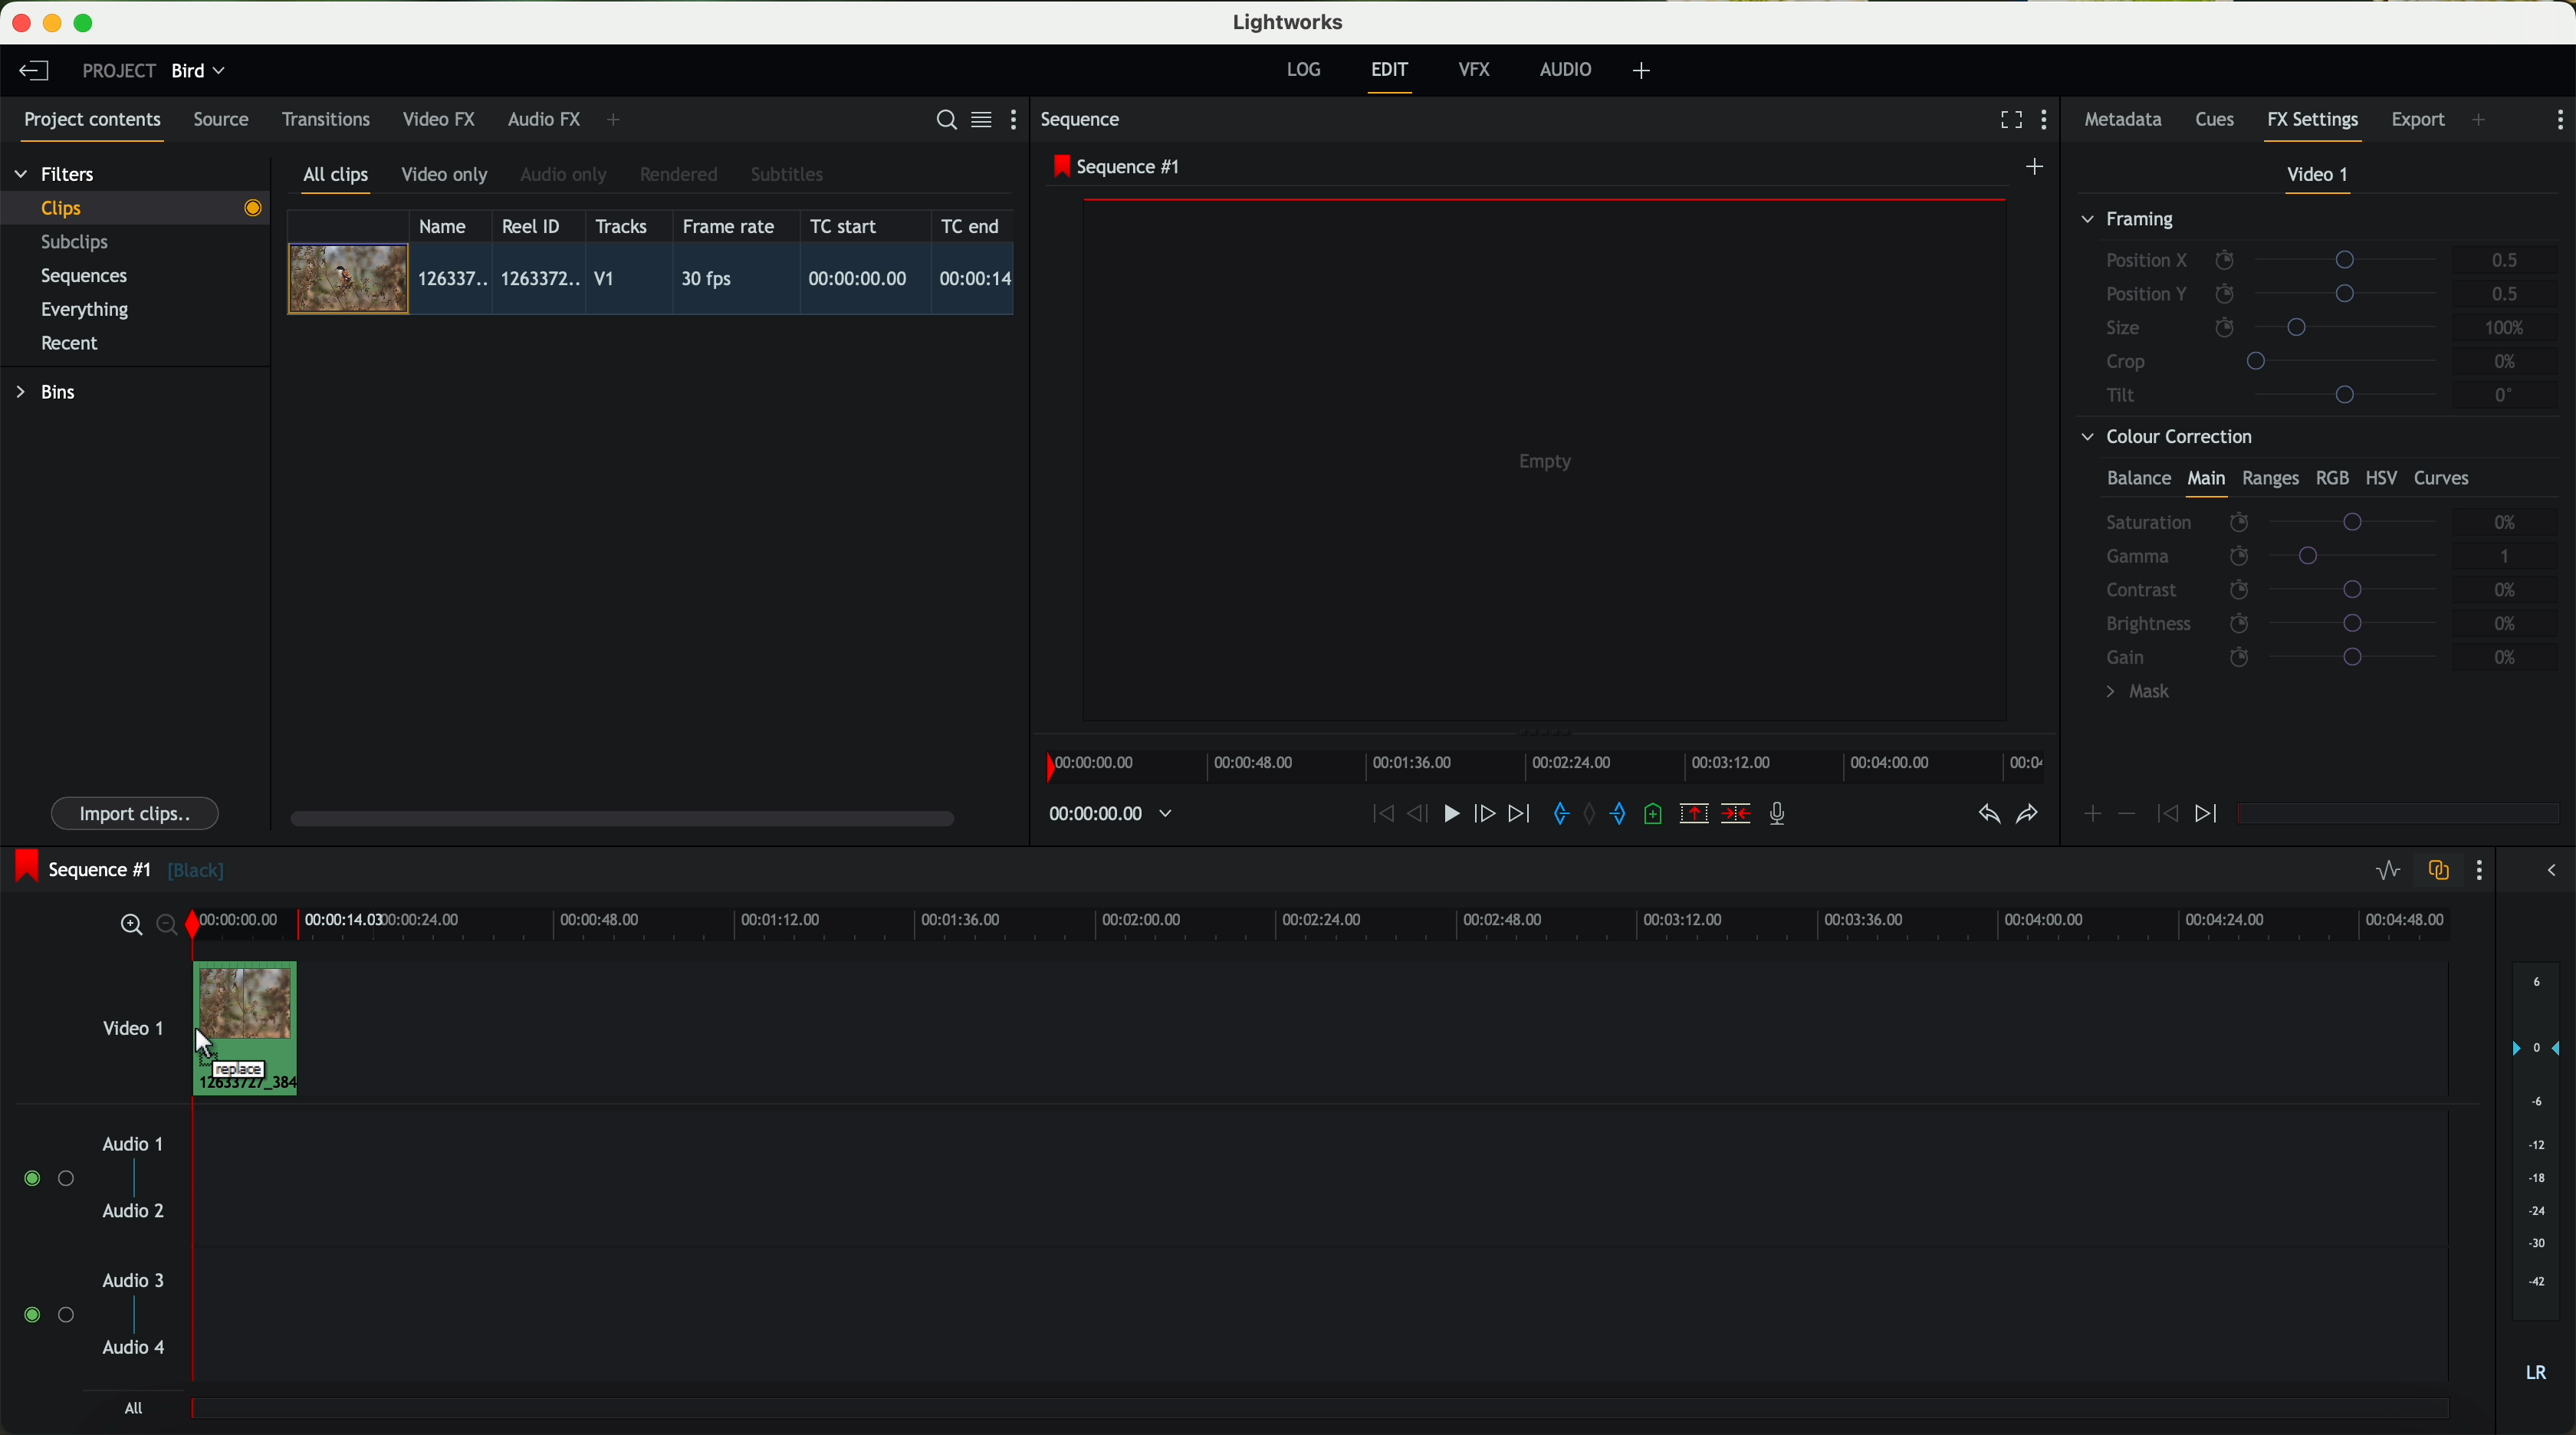  What do you see at coordinates (2128, 121) in the screenshot?
I see `metadata` at bounding box center [2128, 121].